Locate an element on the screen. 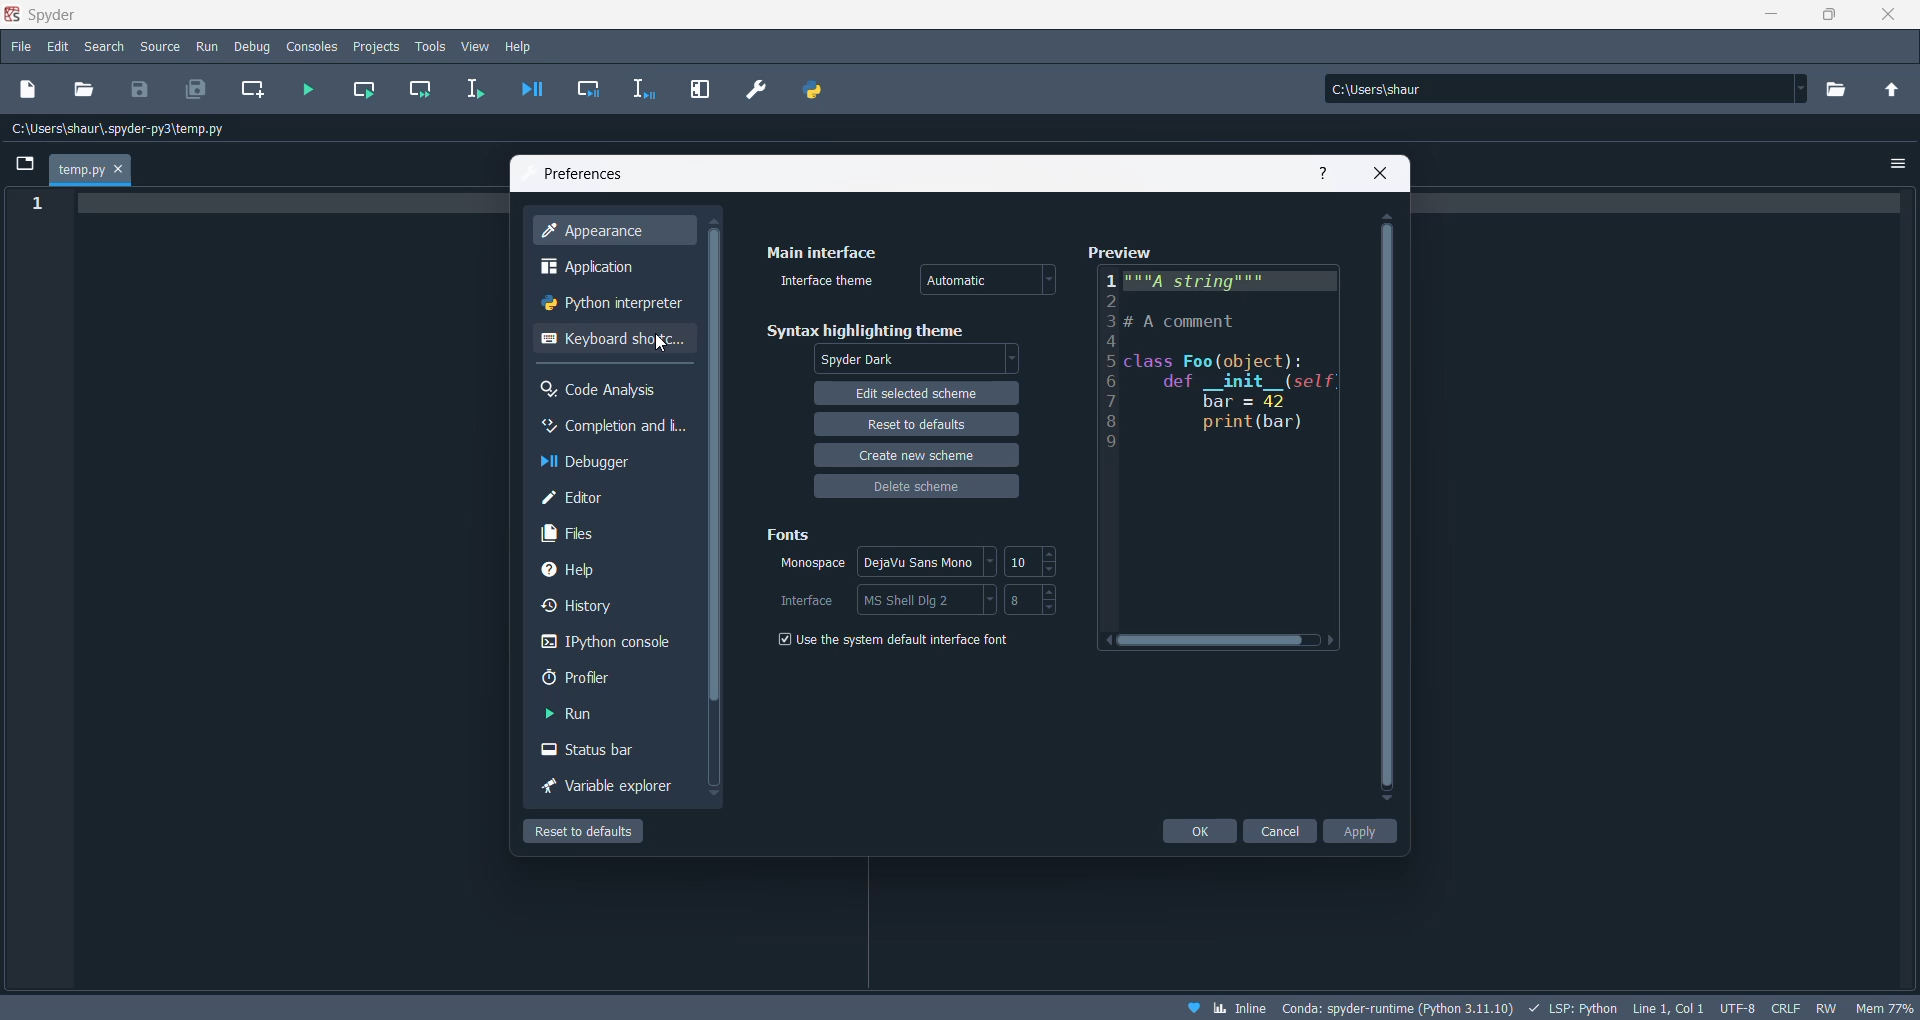 The width and height of the screenshot is (1920, 1020). path is located at coordinates (1557, 88).